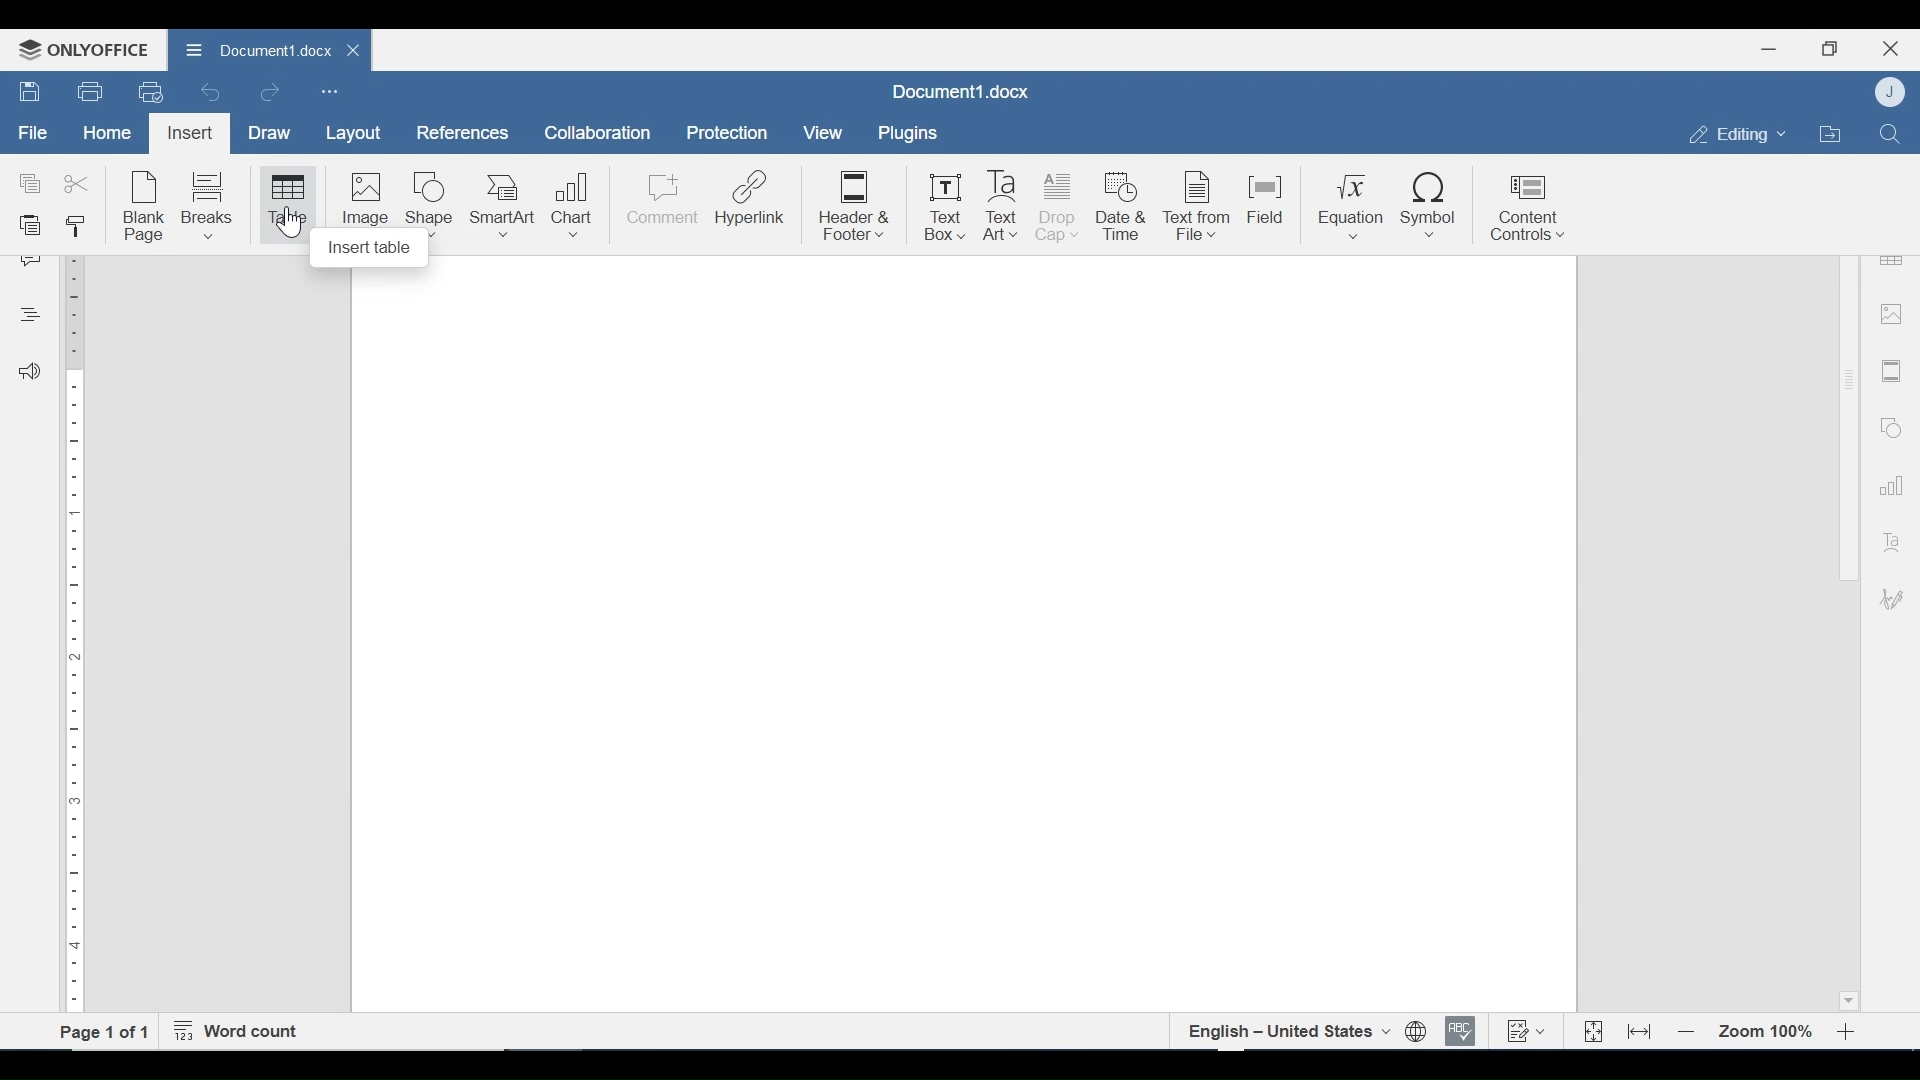 This screenshot has height=1080, width=1920. Describe the element at coordinates (1892, 259) in the screenshot. I see `Table Settings` at that location.